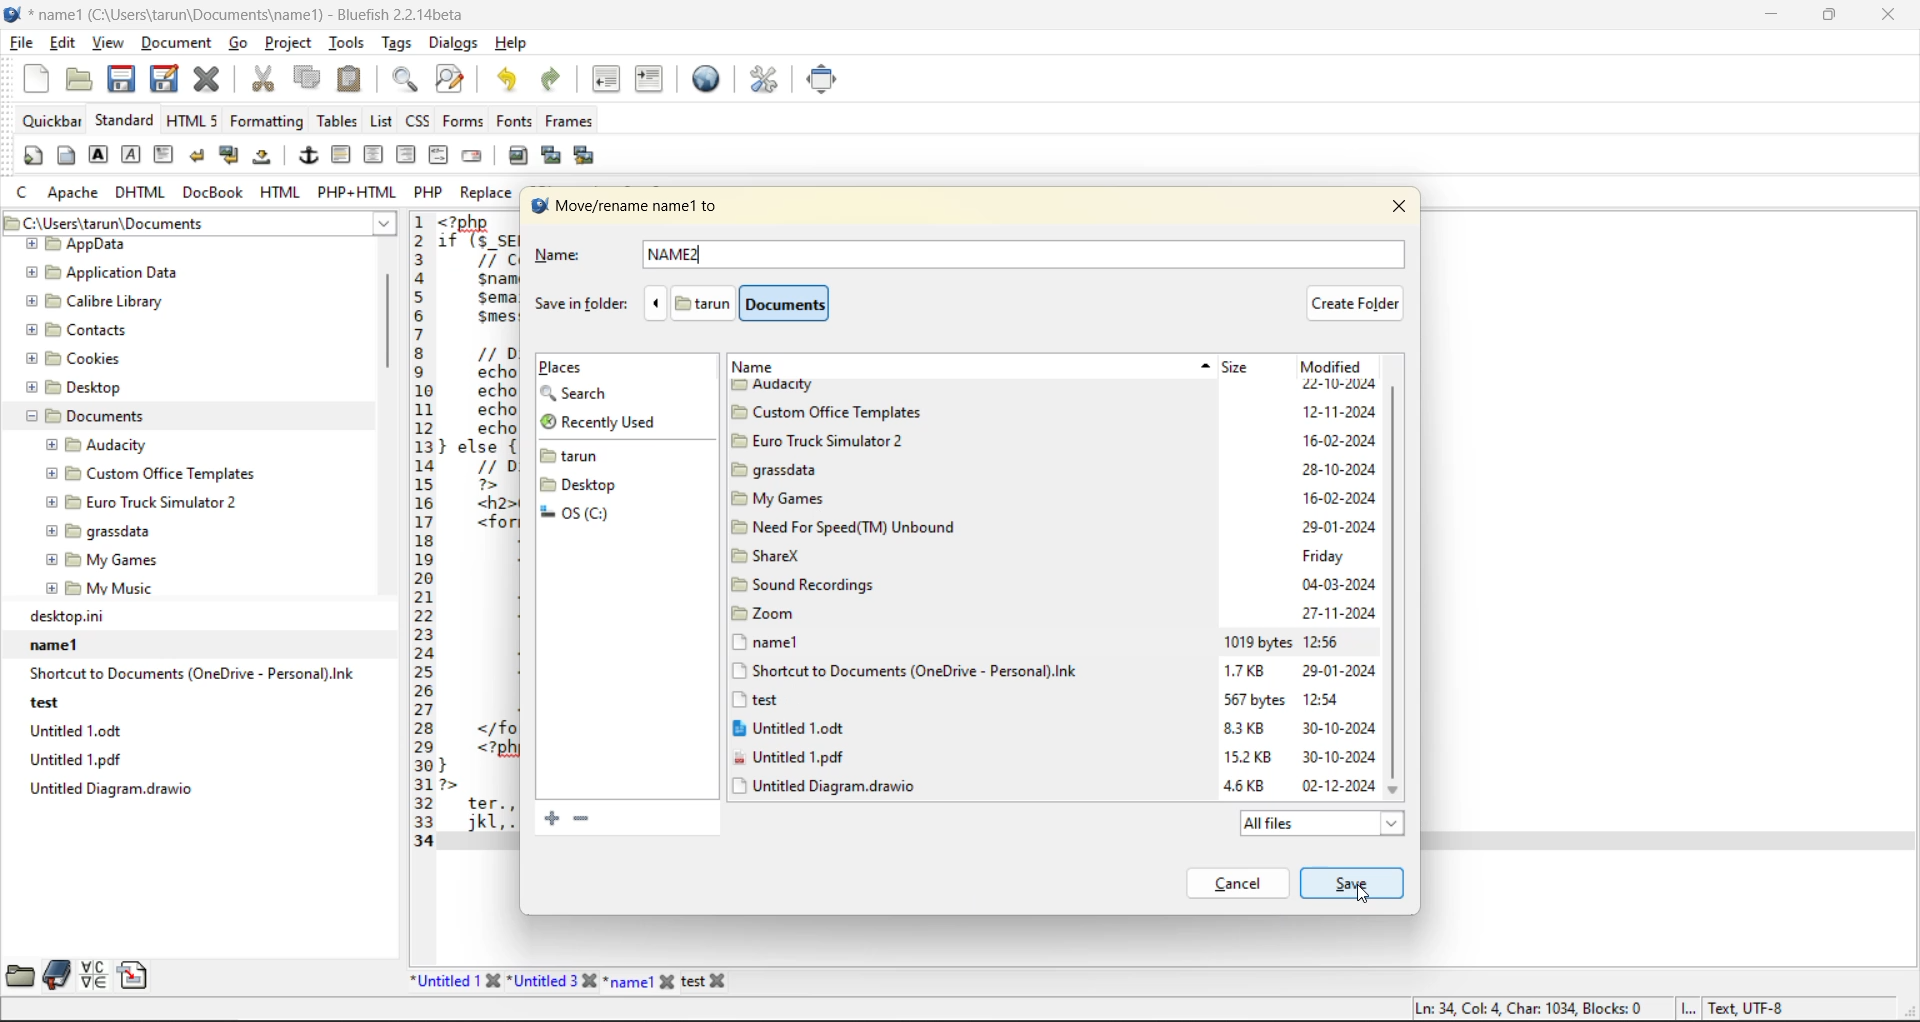  I want to click on modified date, so click(1345, 592).